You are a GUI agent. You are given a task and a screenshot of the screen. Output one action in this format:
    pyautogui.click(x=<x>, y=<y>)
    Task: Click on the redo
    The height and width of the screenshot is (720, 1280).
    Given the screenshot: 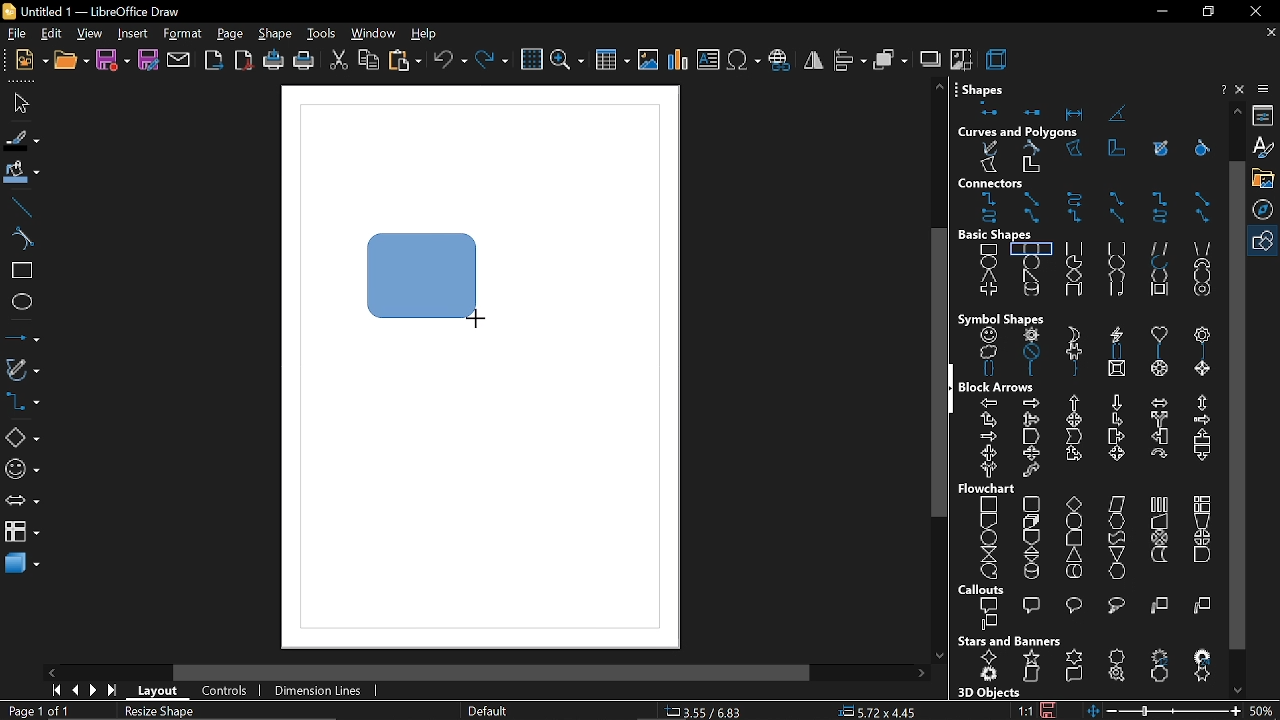 What is the action you would take?
    pyautogui.click(x=493, y=62)
    